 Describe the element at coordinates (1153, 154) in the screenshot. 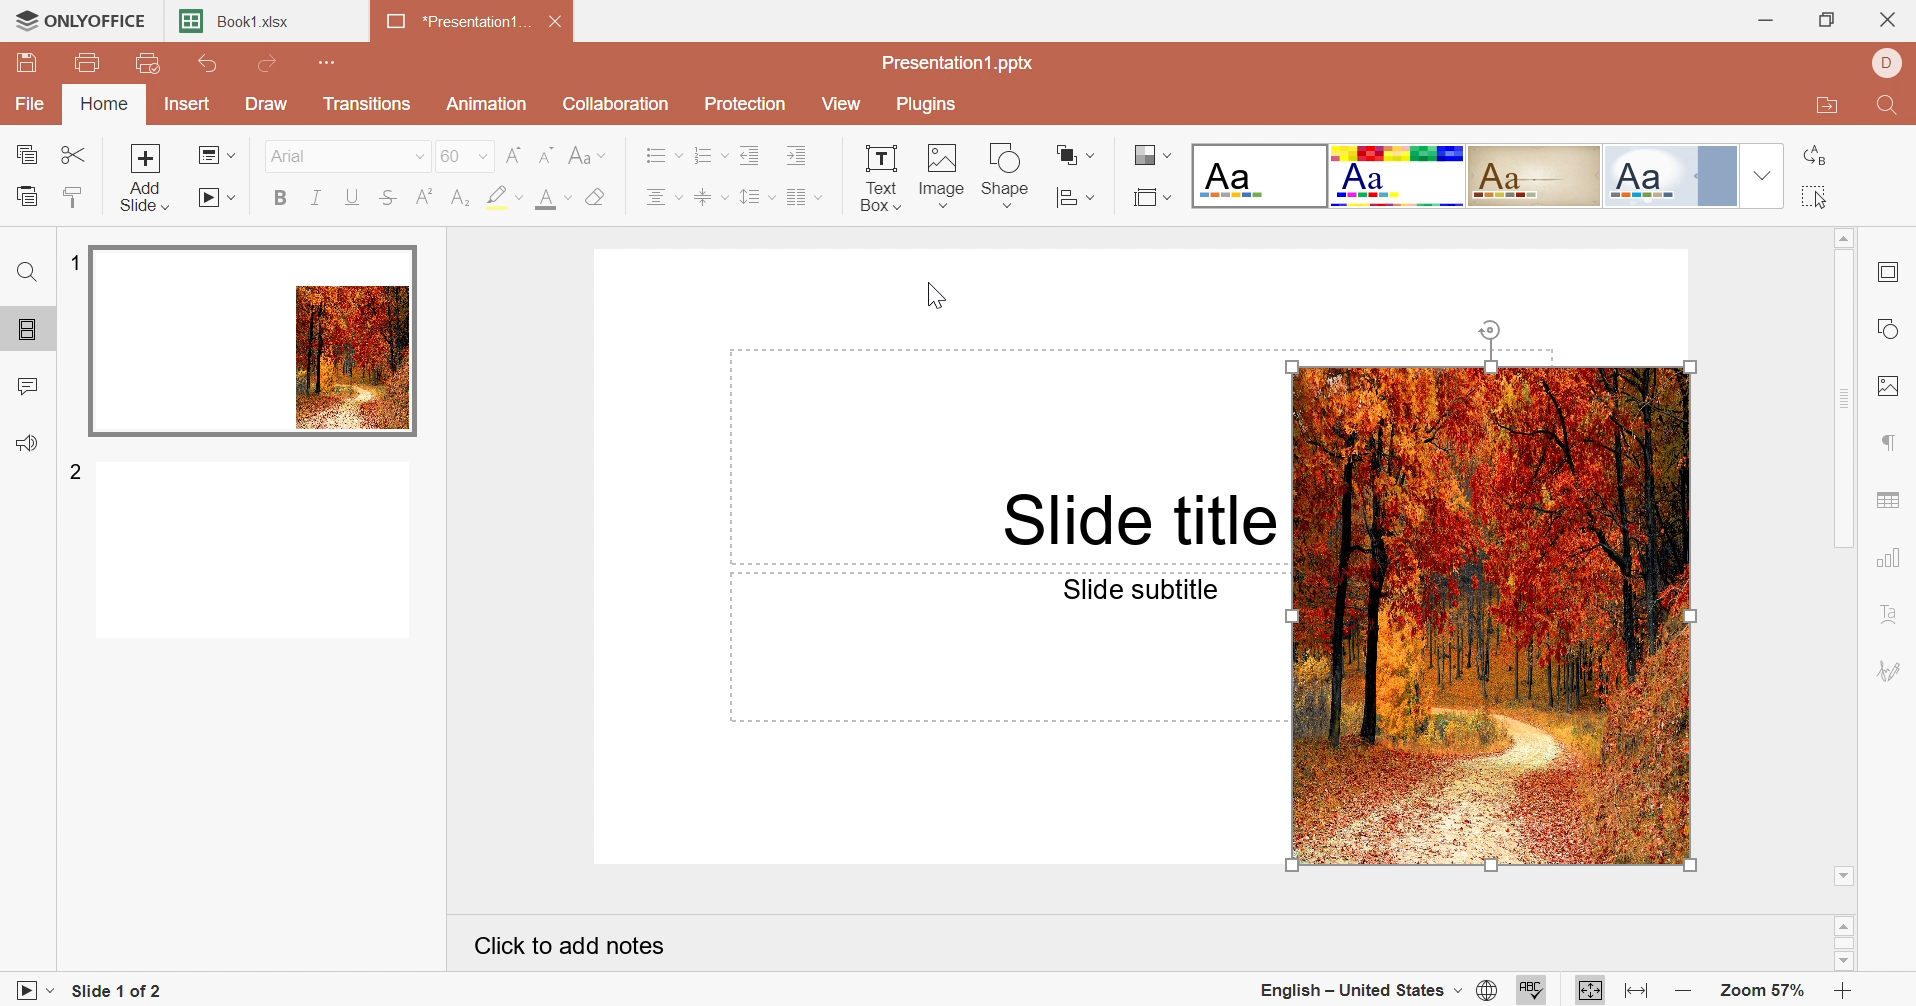

I see `Change color theme` at that location.